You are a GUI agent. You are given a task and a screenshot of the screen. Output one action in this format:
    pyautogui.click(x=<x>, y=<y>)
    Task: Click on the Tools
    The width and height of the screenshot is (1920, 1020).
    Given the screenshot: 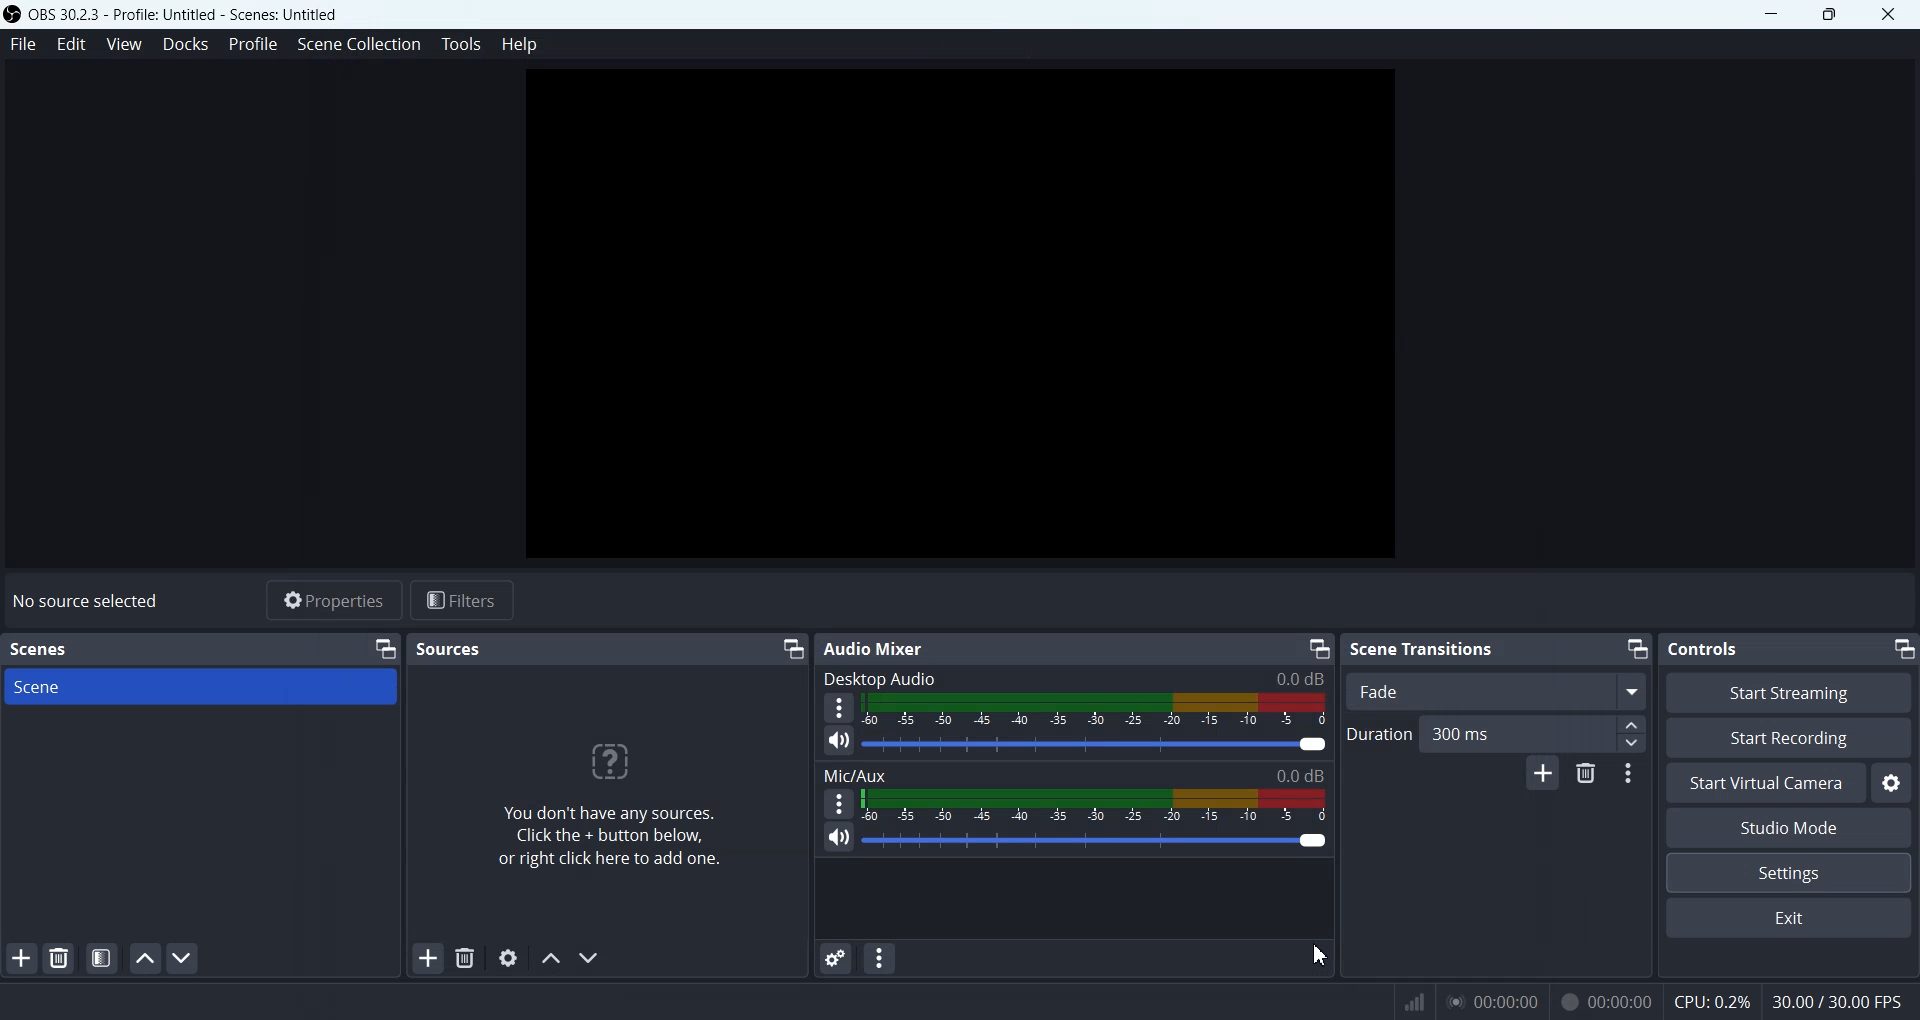 What is the action you would take?
    pyautogui.click(x=459, y=46)
    